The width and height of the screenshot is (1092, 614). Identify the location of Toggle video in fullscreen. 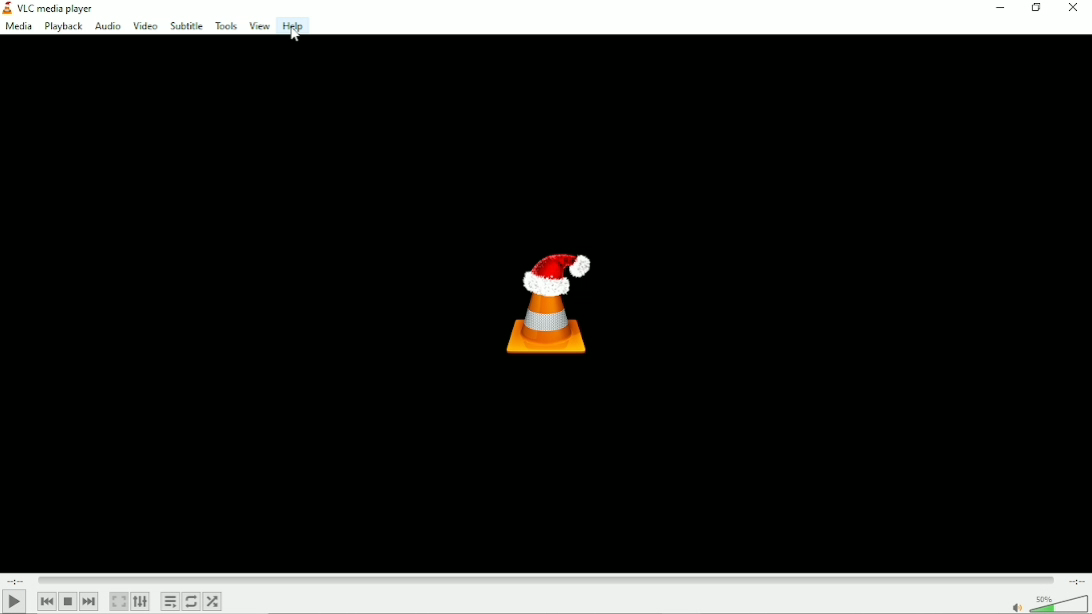
(119, 602).